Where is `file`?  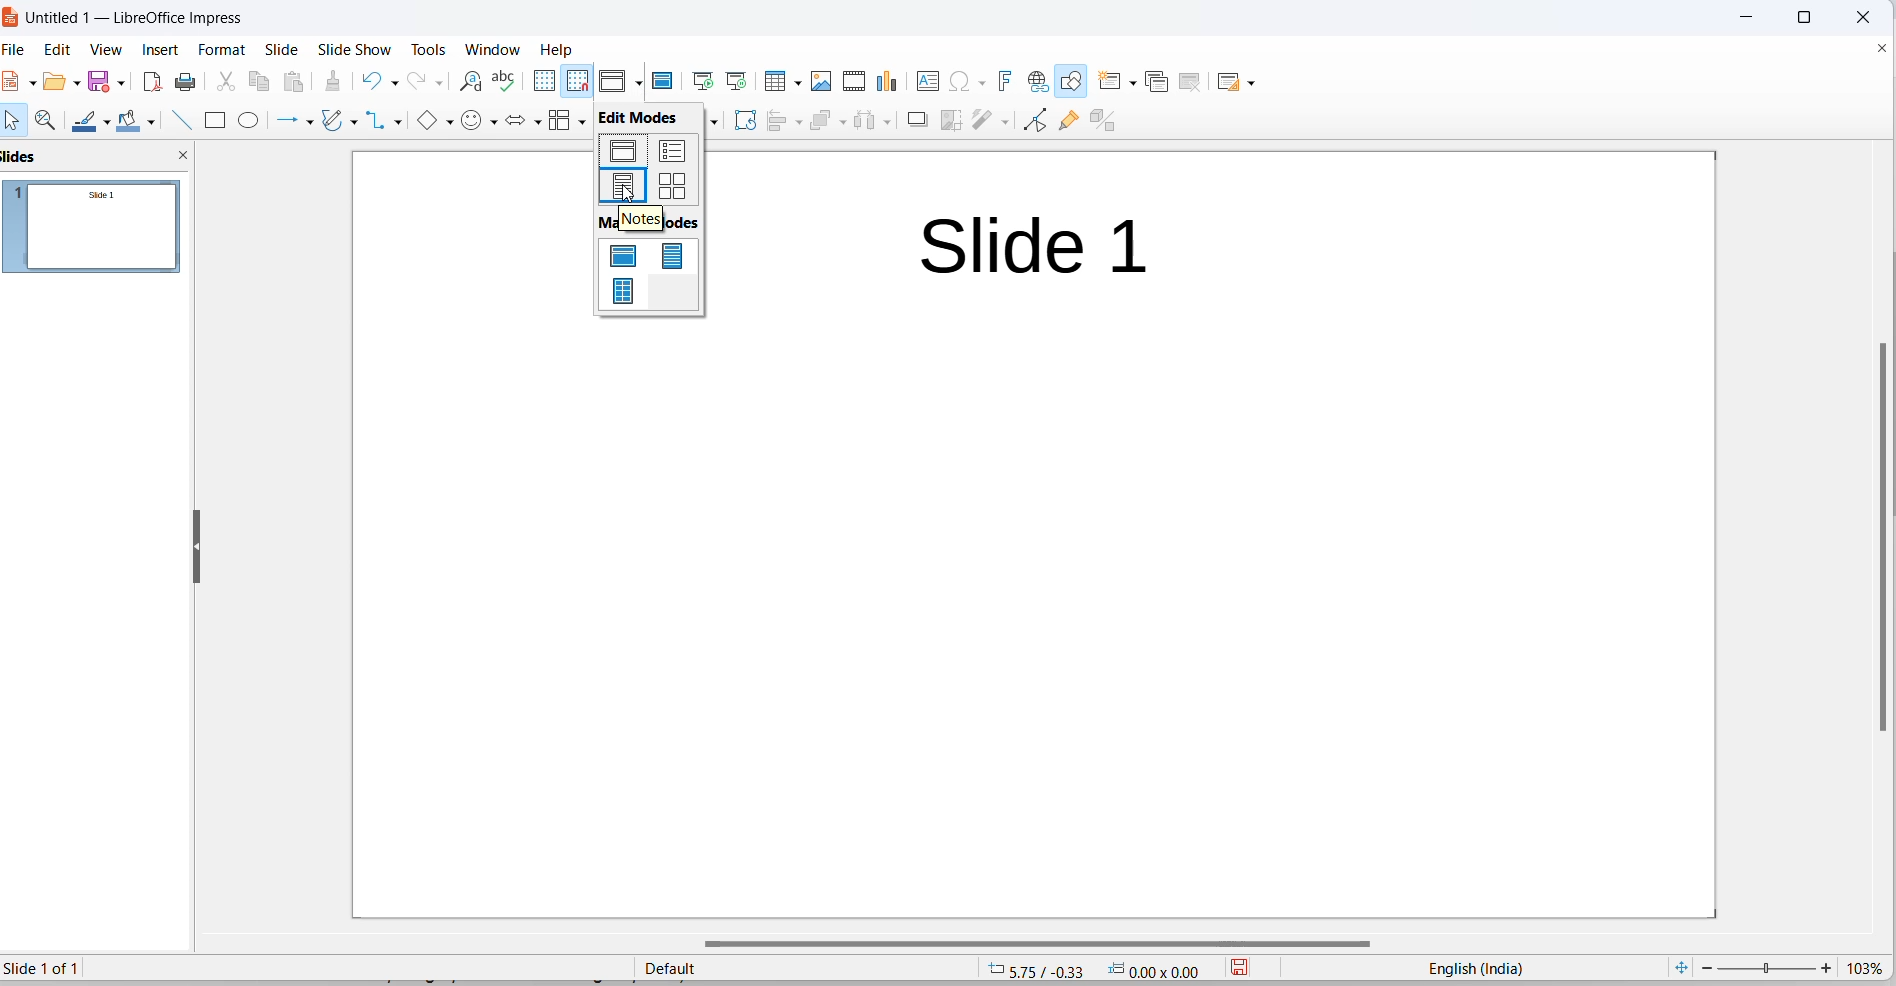 file is located at coordinates (15, 82).